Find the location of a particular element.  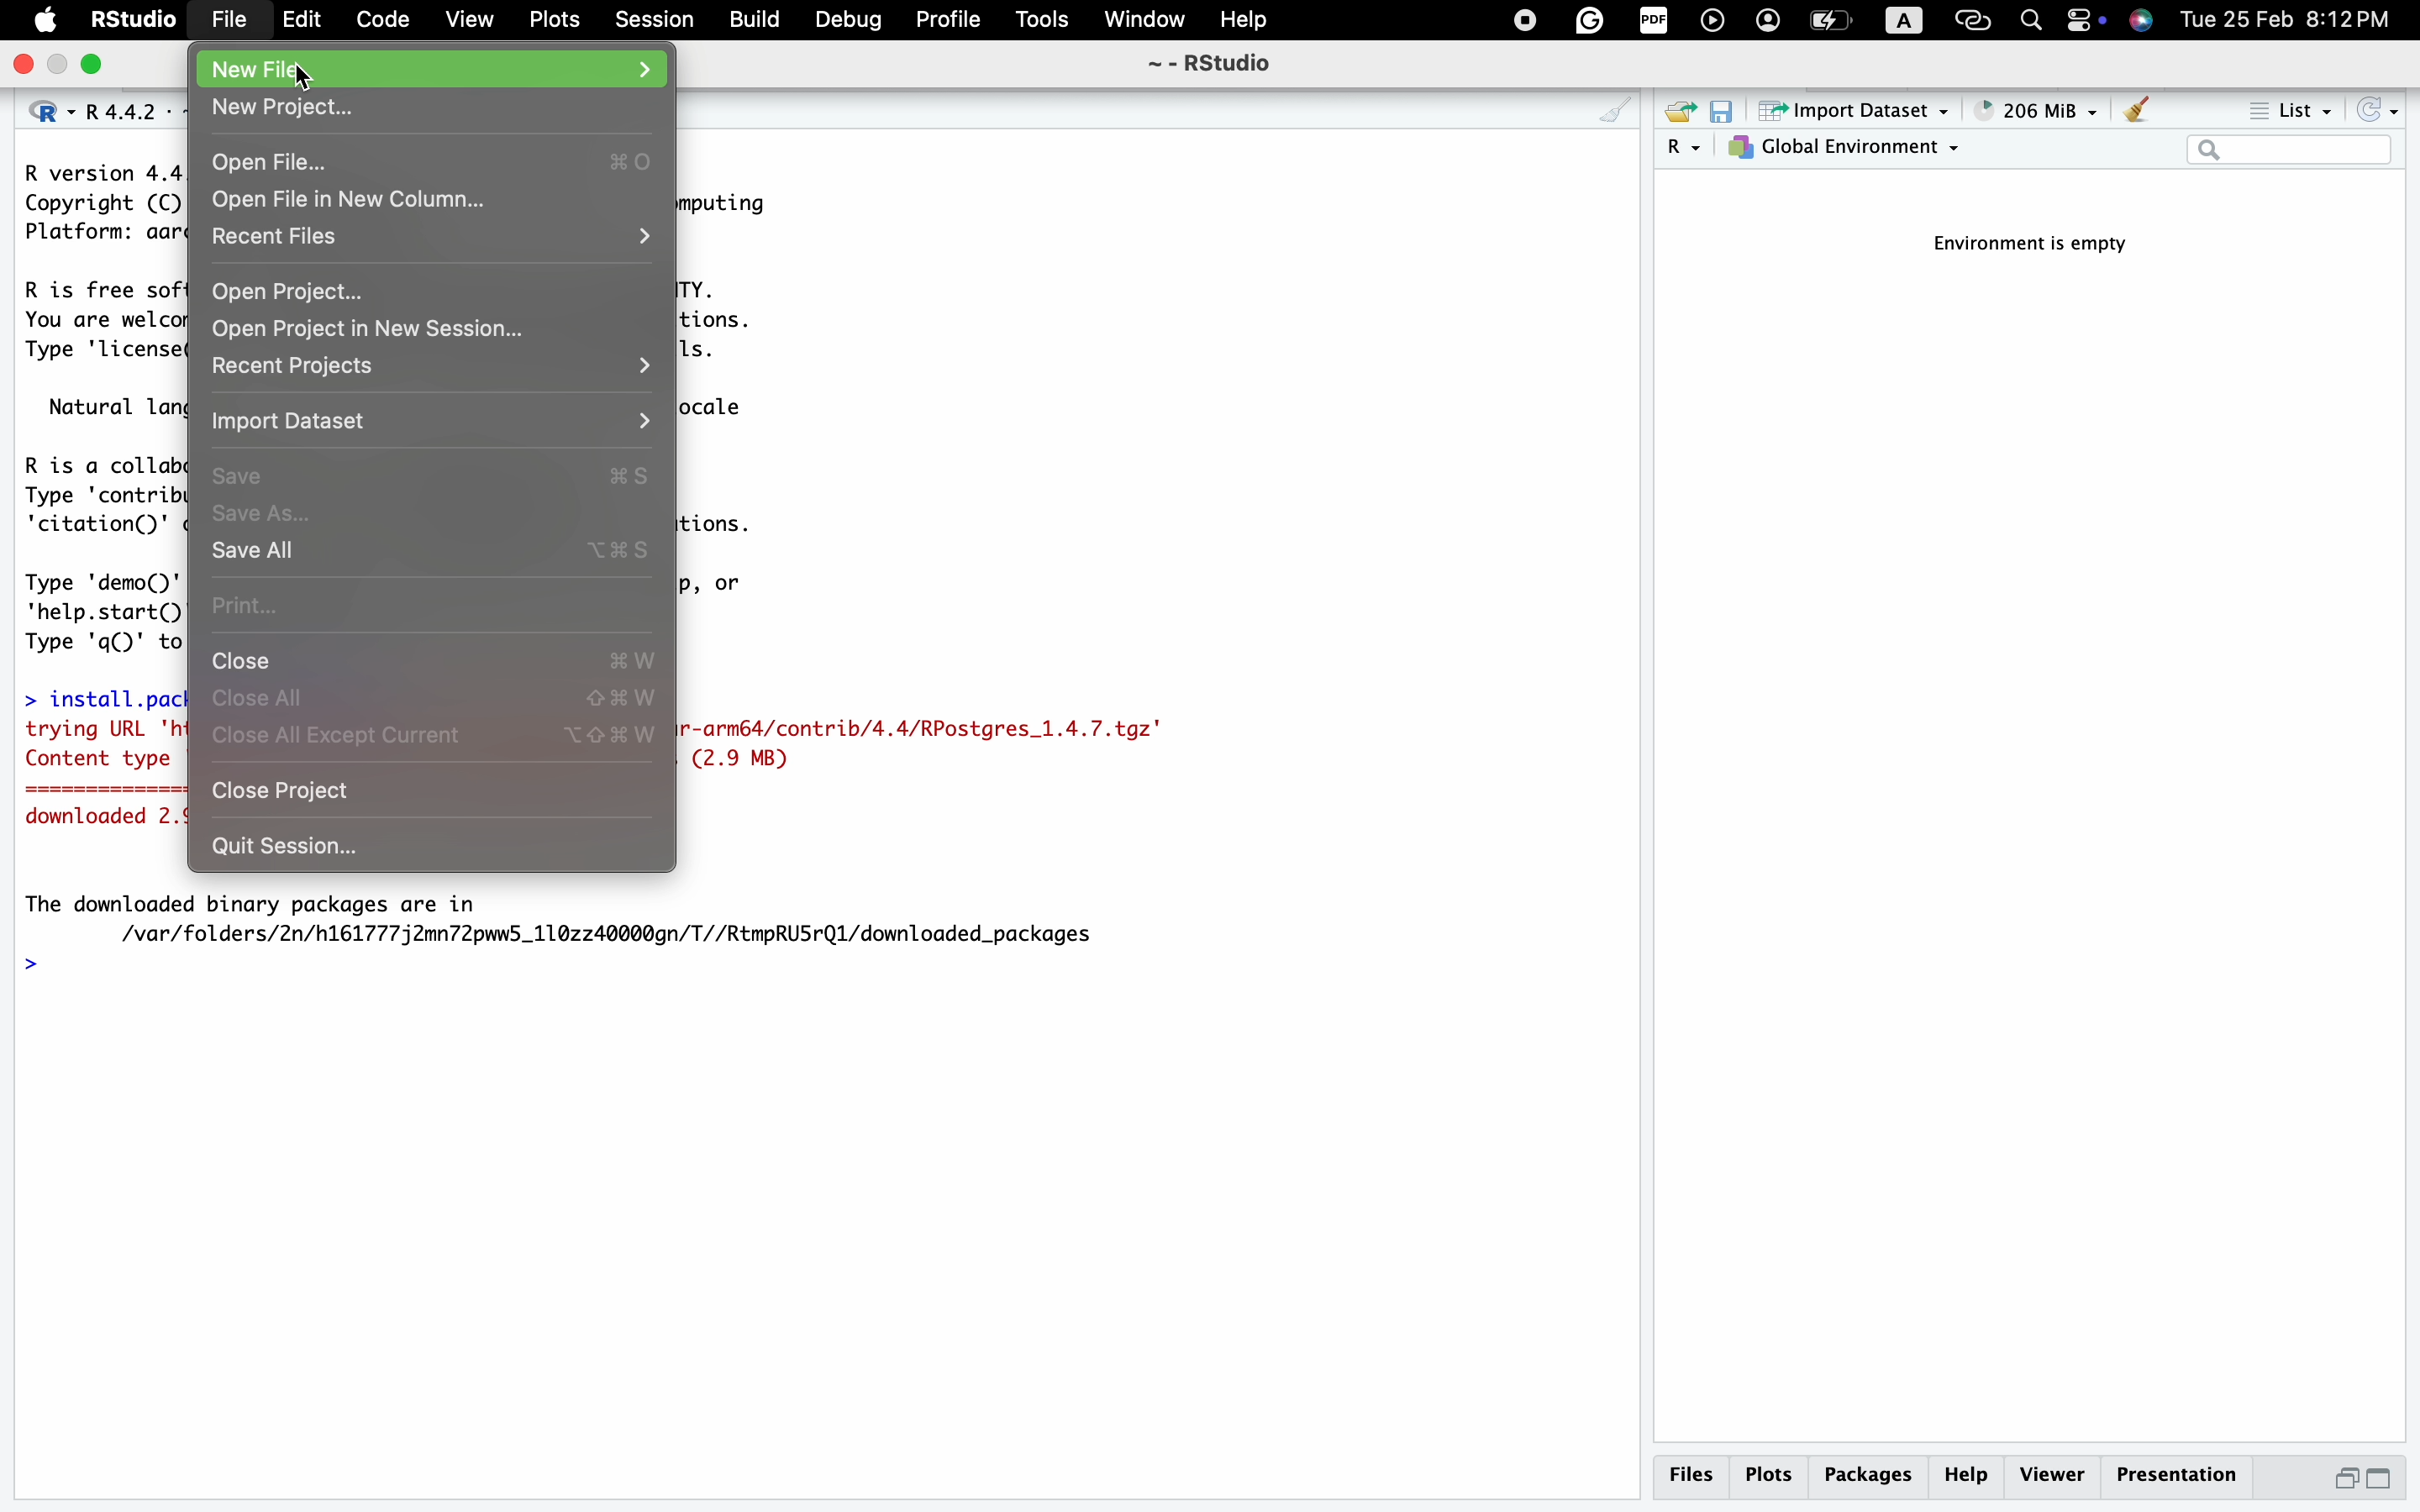

close all is located at coordinates (435, 698).